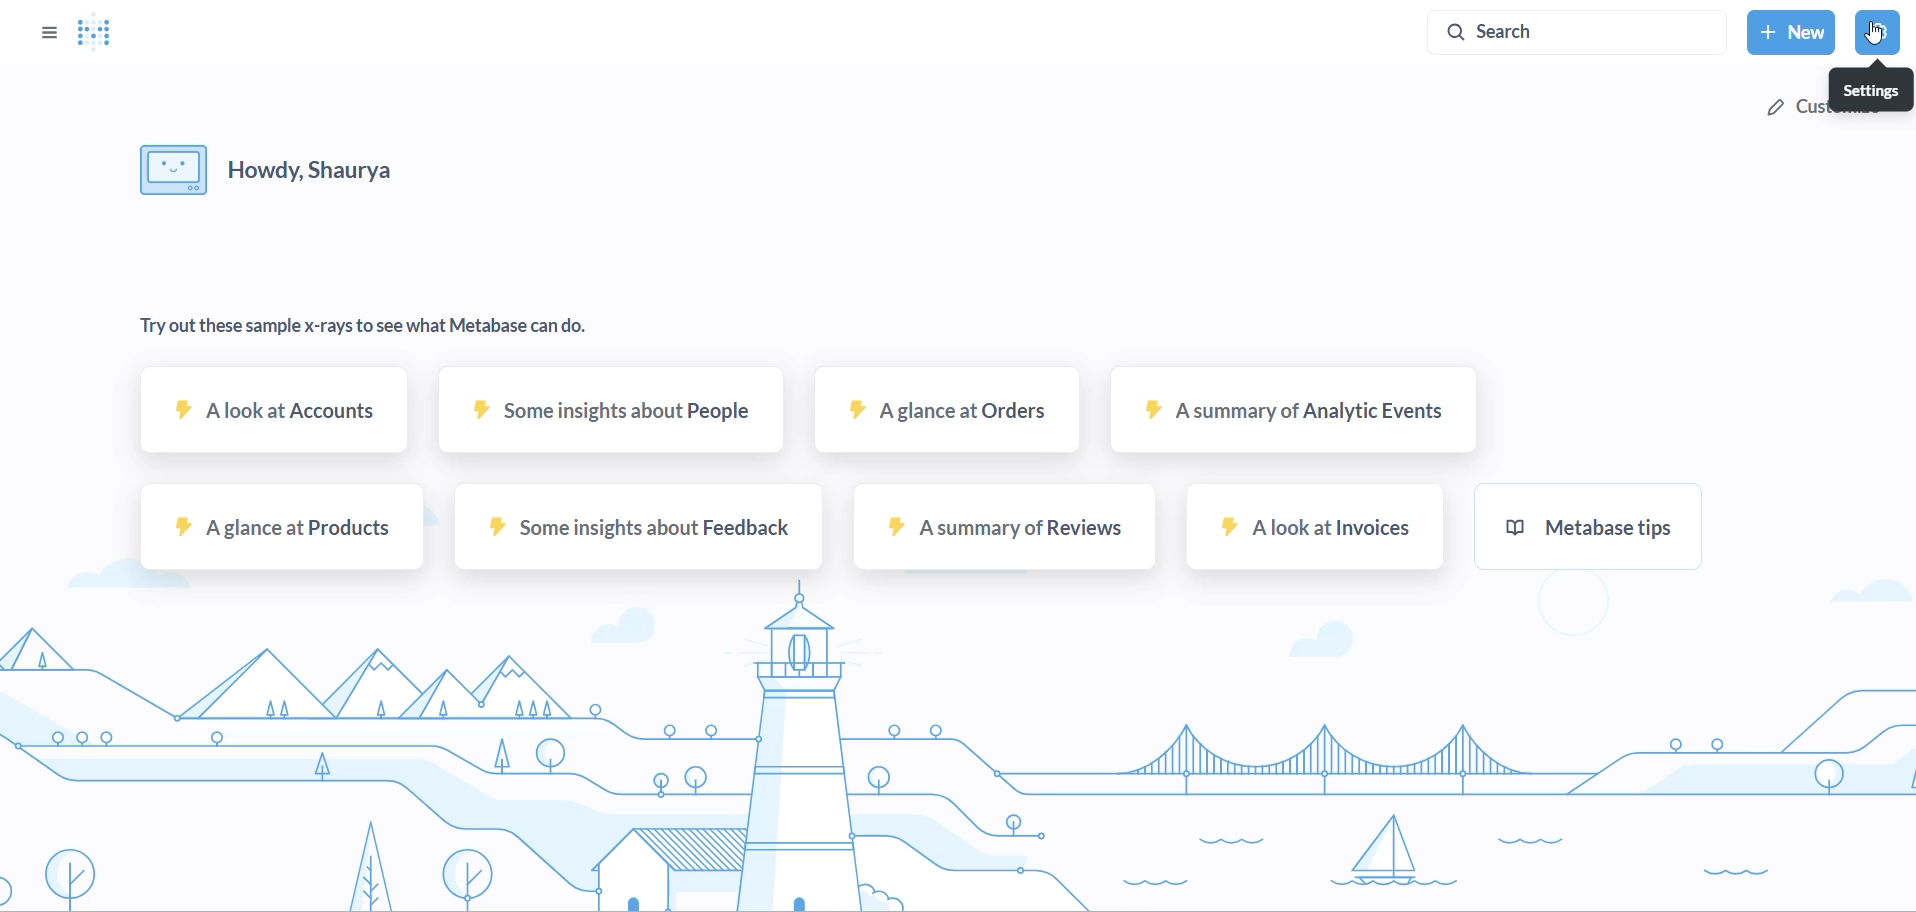  What do you see at coordinates (1884, 40) in the screenshot?
I see `CURSOR` at bounding box center [1884, 40].